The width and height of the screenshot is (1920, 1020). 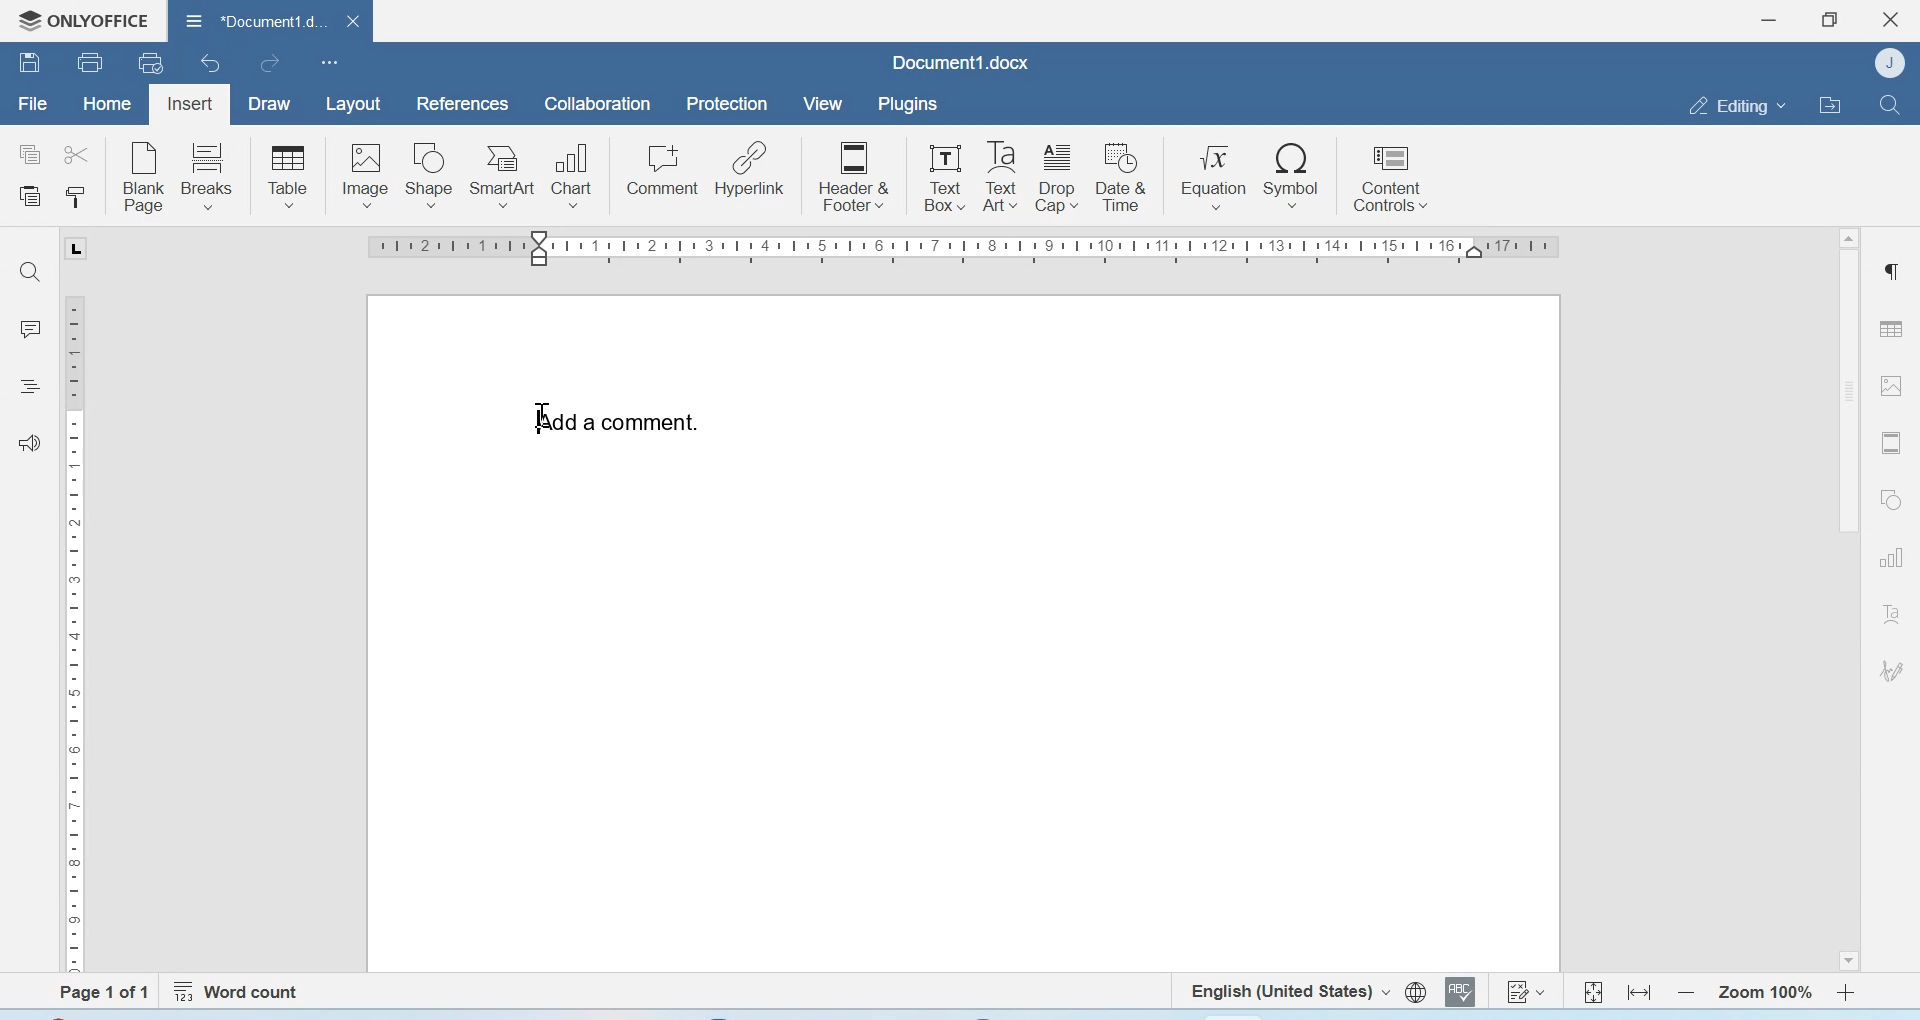 What do you see at coordinates (1893, 20) in the screenshot?
I see `Close` at bounding box center [1893, 20].